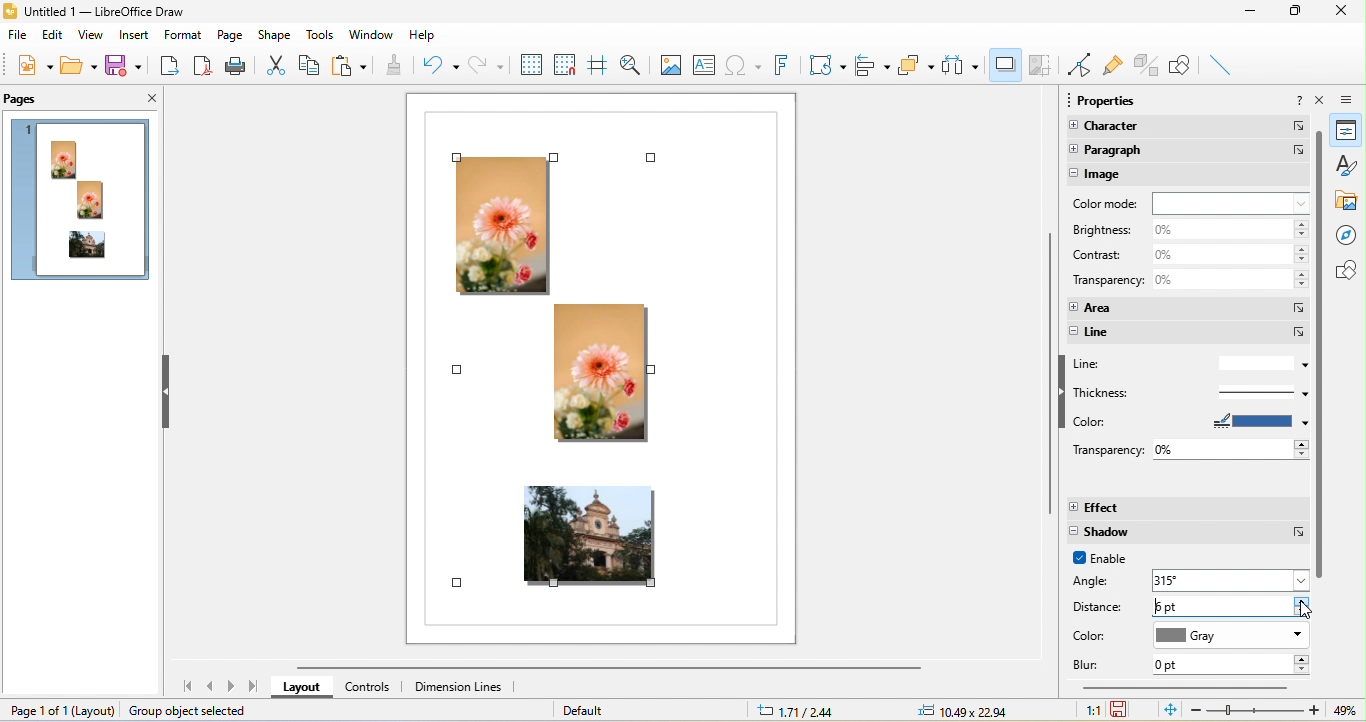  Describe the element at coordinates (1222, 63) in the screenshot. I see `insert line` at that location.